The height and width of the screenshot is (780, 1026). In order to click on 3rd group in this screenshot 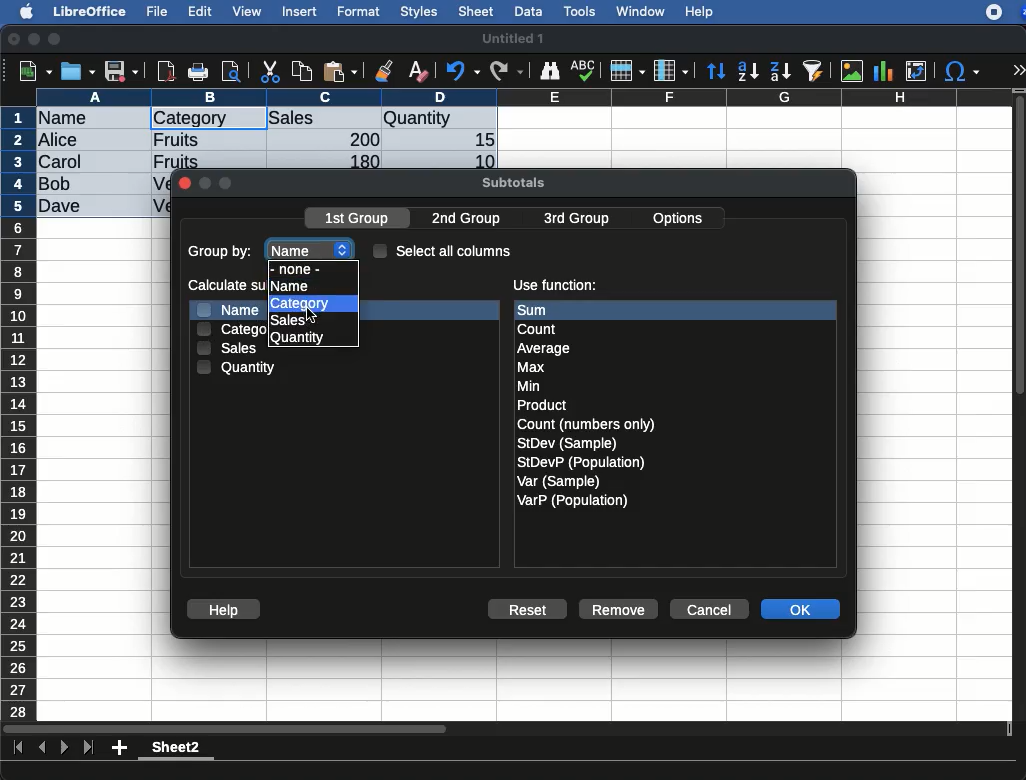, I will do `click(576, 220)`.